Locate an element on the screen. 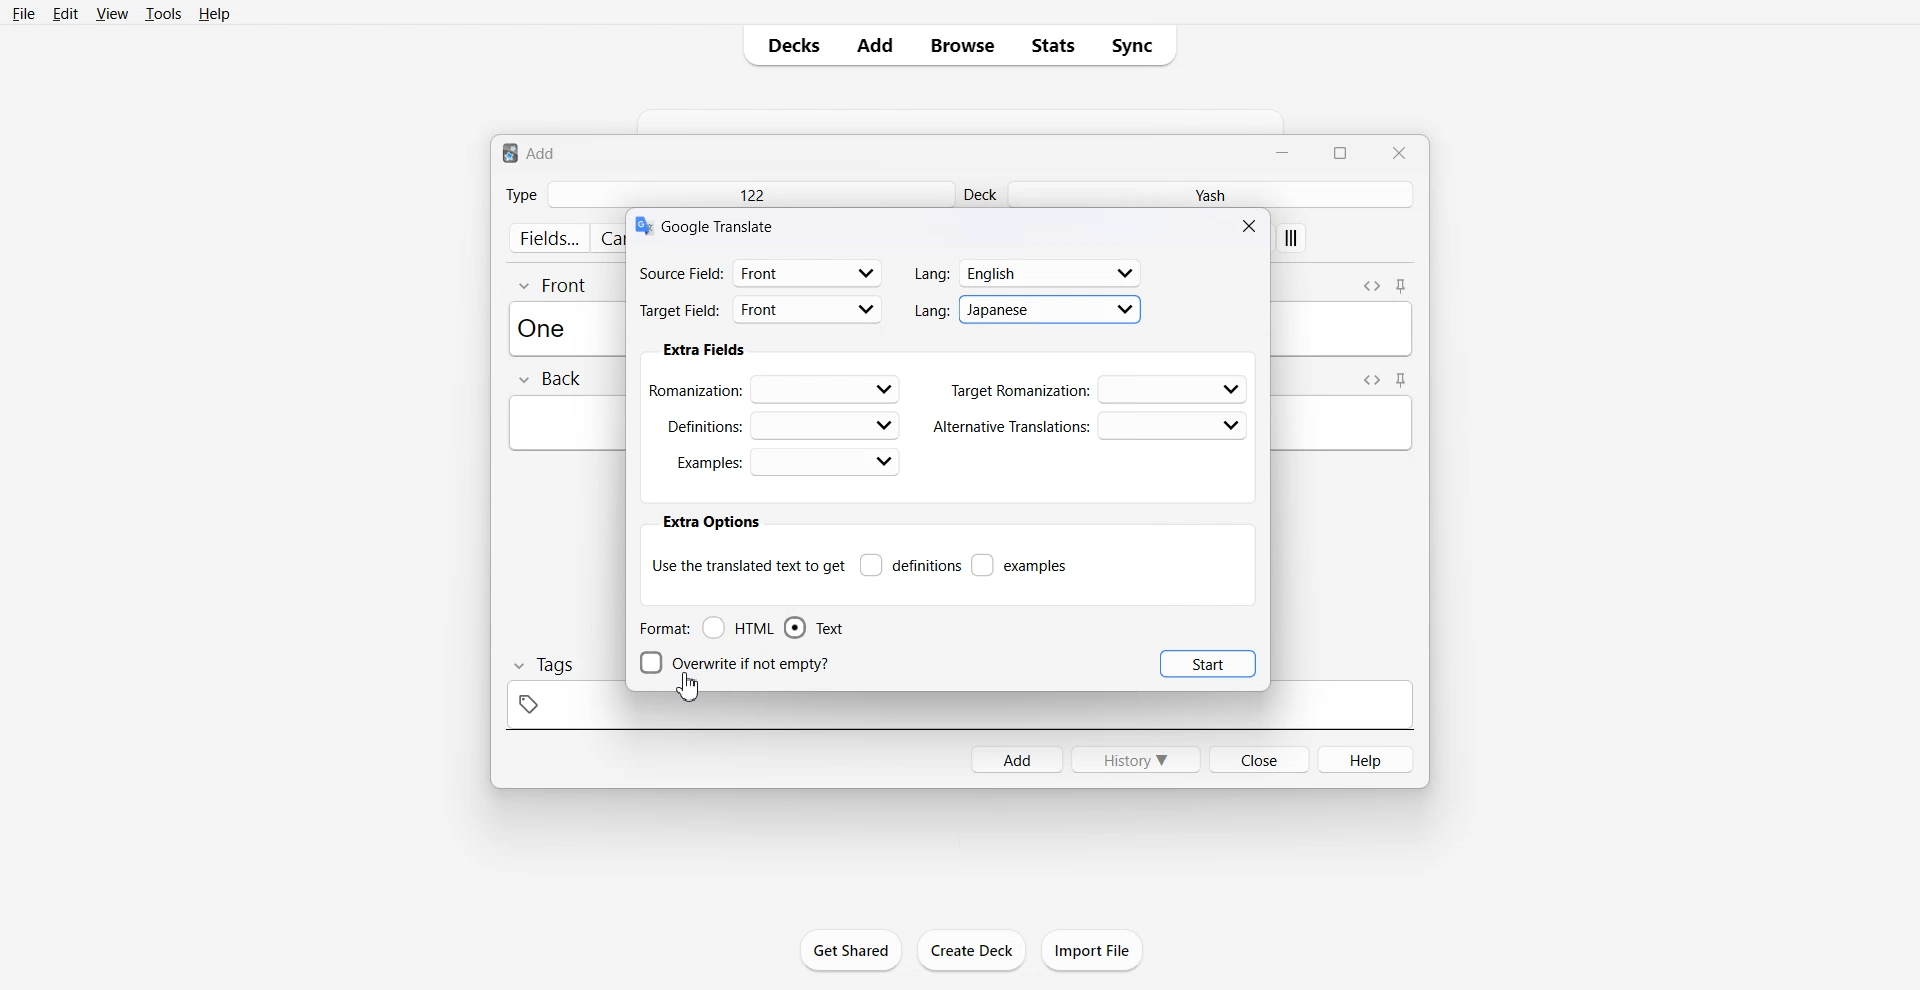 The height and width of the screenshot is (990, 1920). Extra fields is located at coordinates (704, 350).